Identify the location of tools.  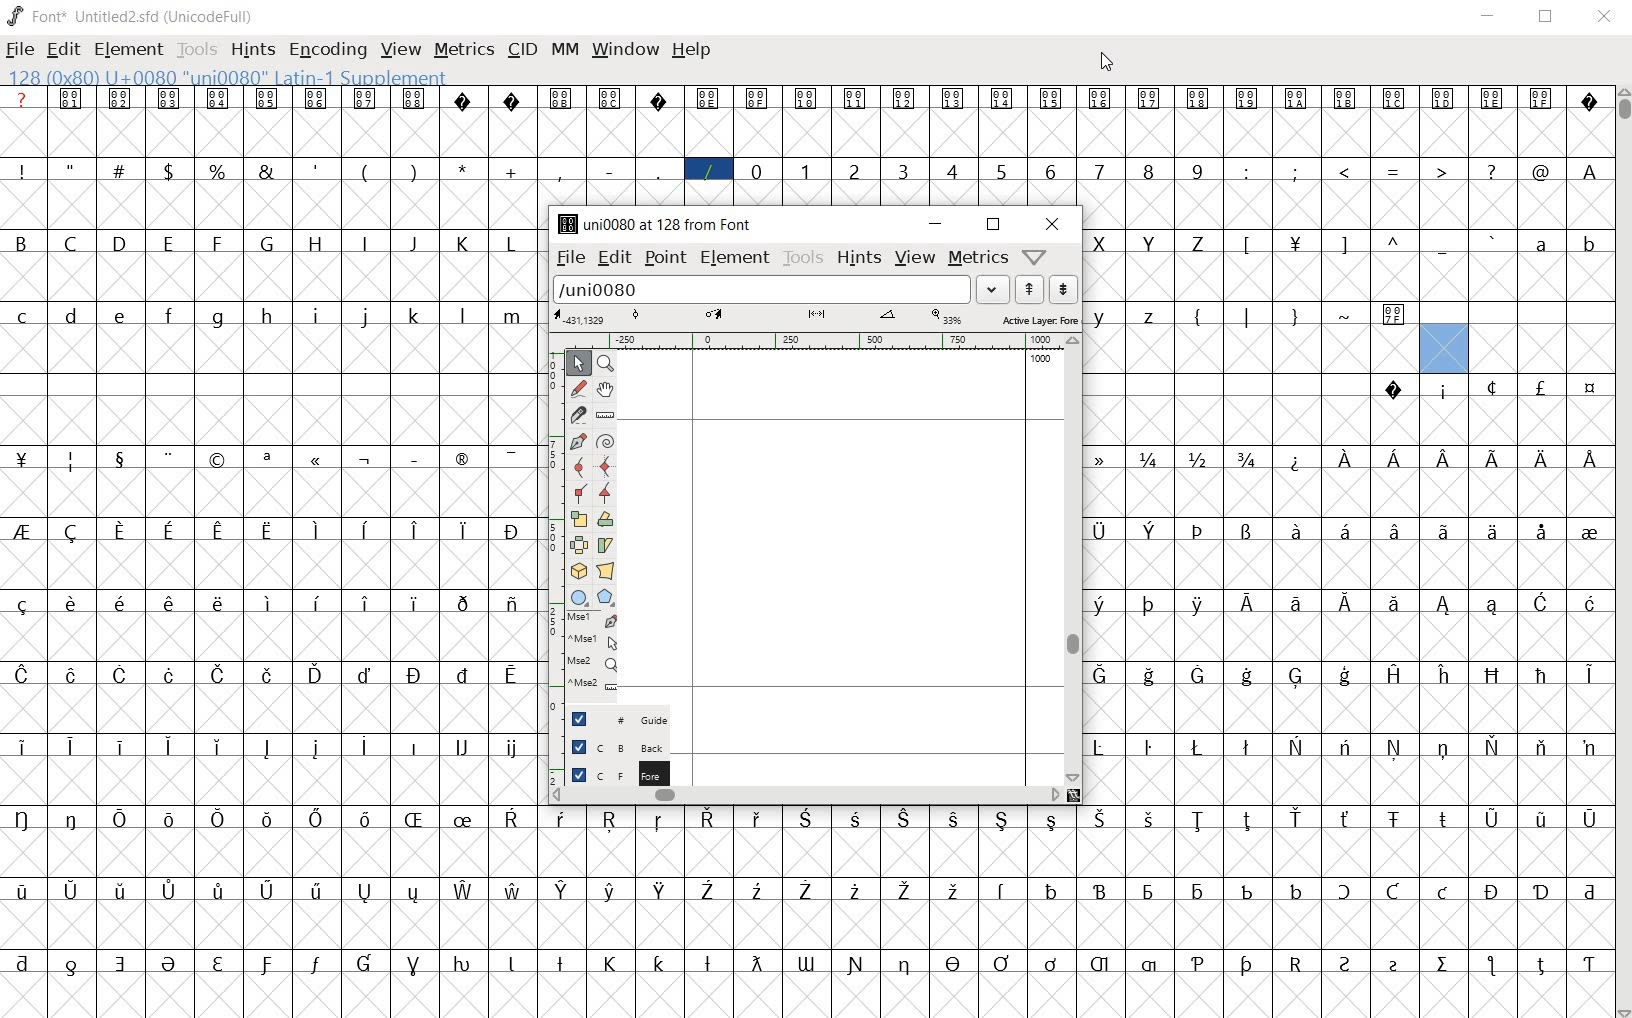
(802, 257).